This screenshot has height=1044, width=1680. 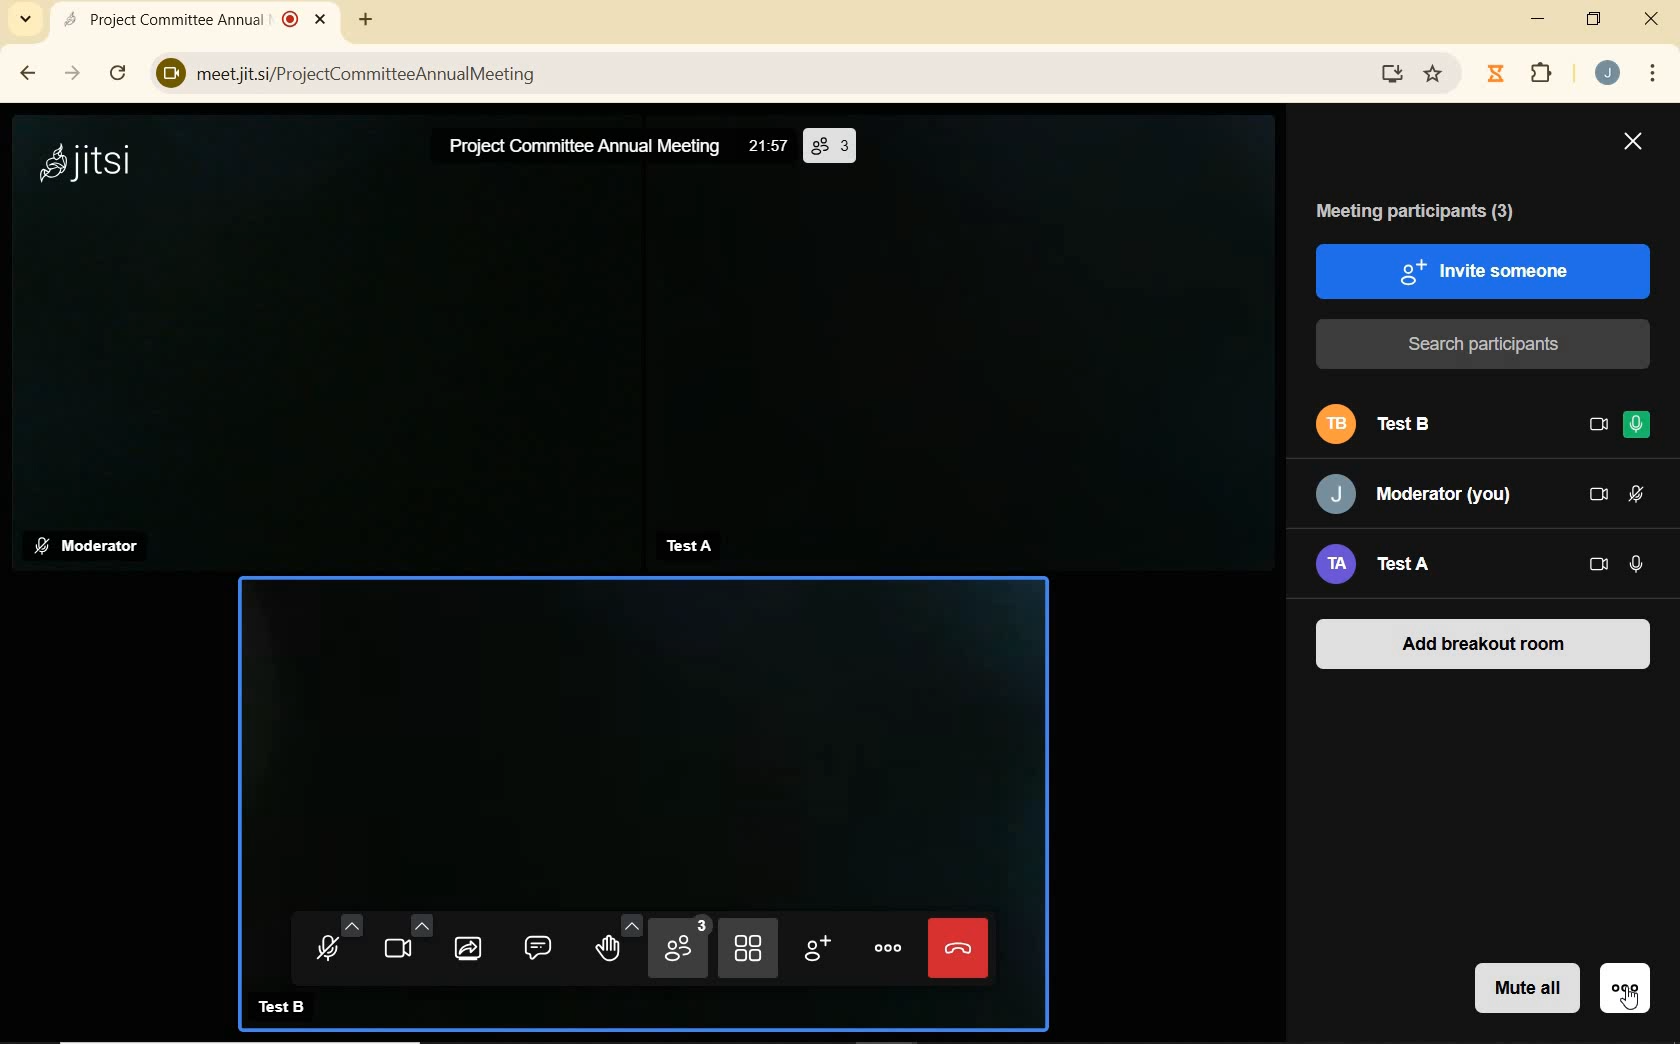 What do you see at coordinates (963, 366) in the screenshot?
I see `test a camera` at bounding box center [963, 366].